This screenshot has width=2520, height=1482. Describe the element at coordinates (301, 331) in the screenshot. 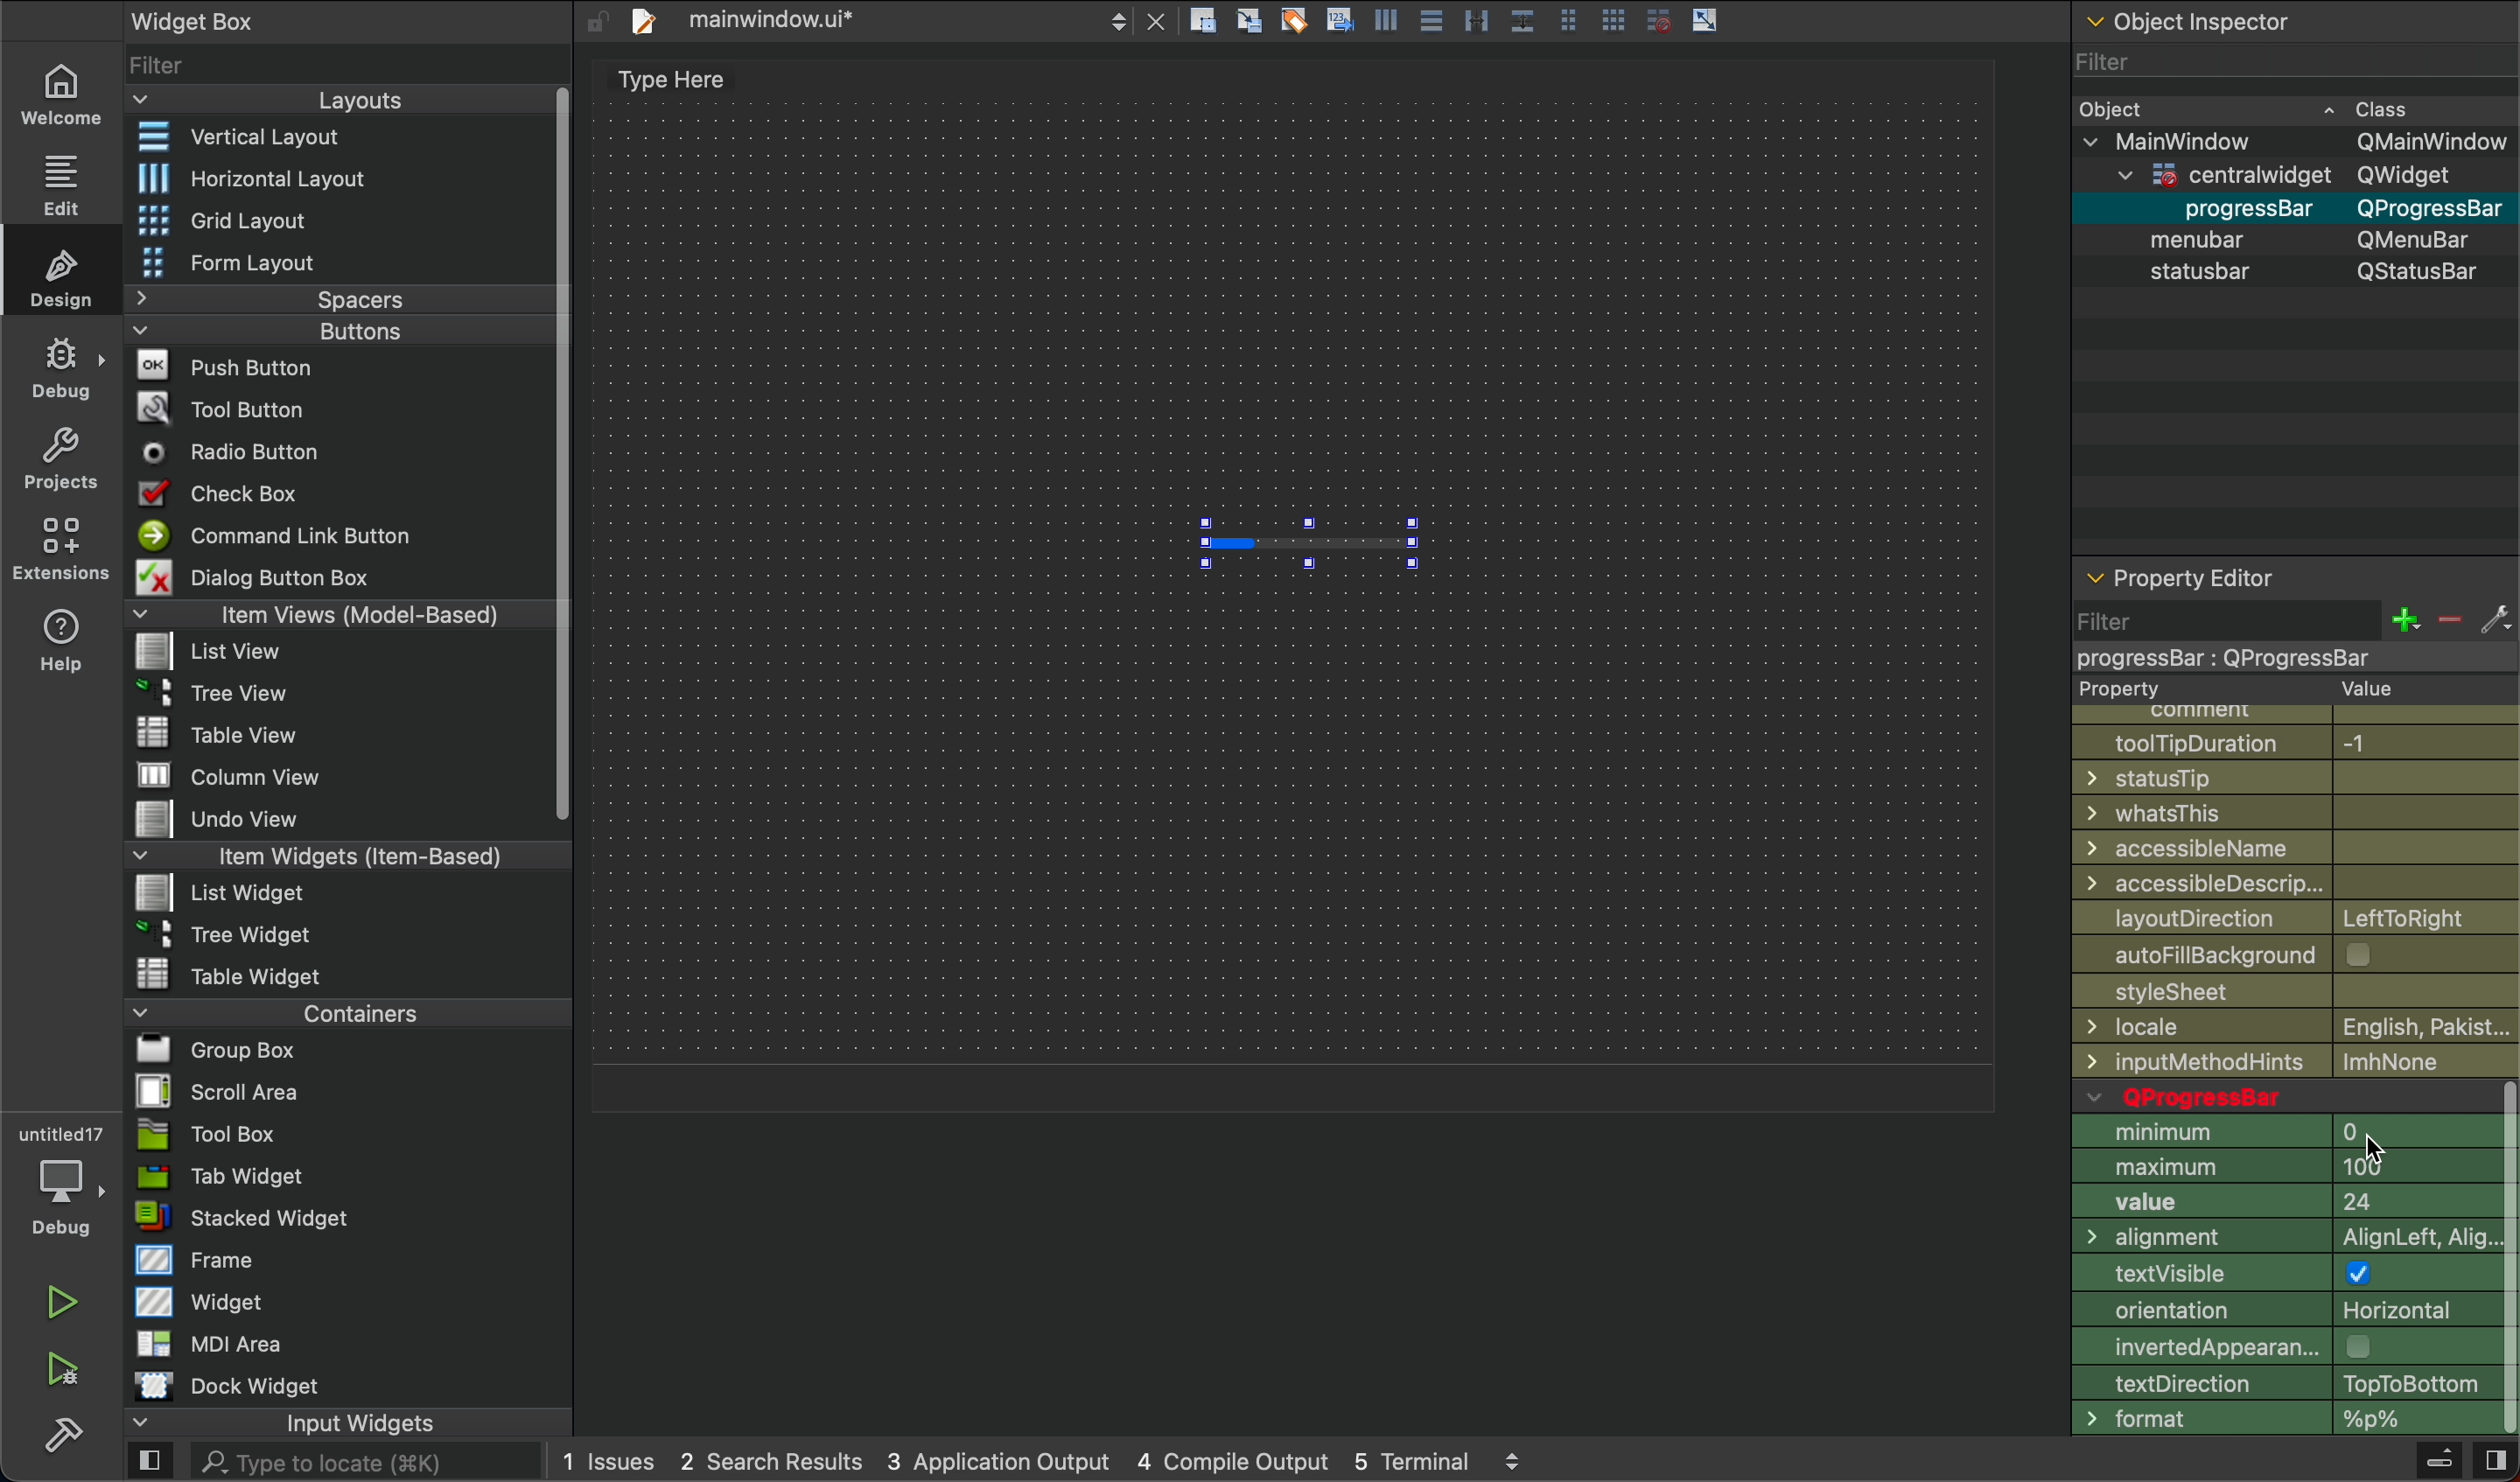

I see `Buttons` at that location.